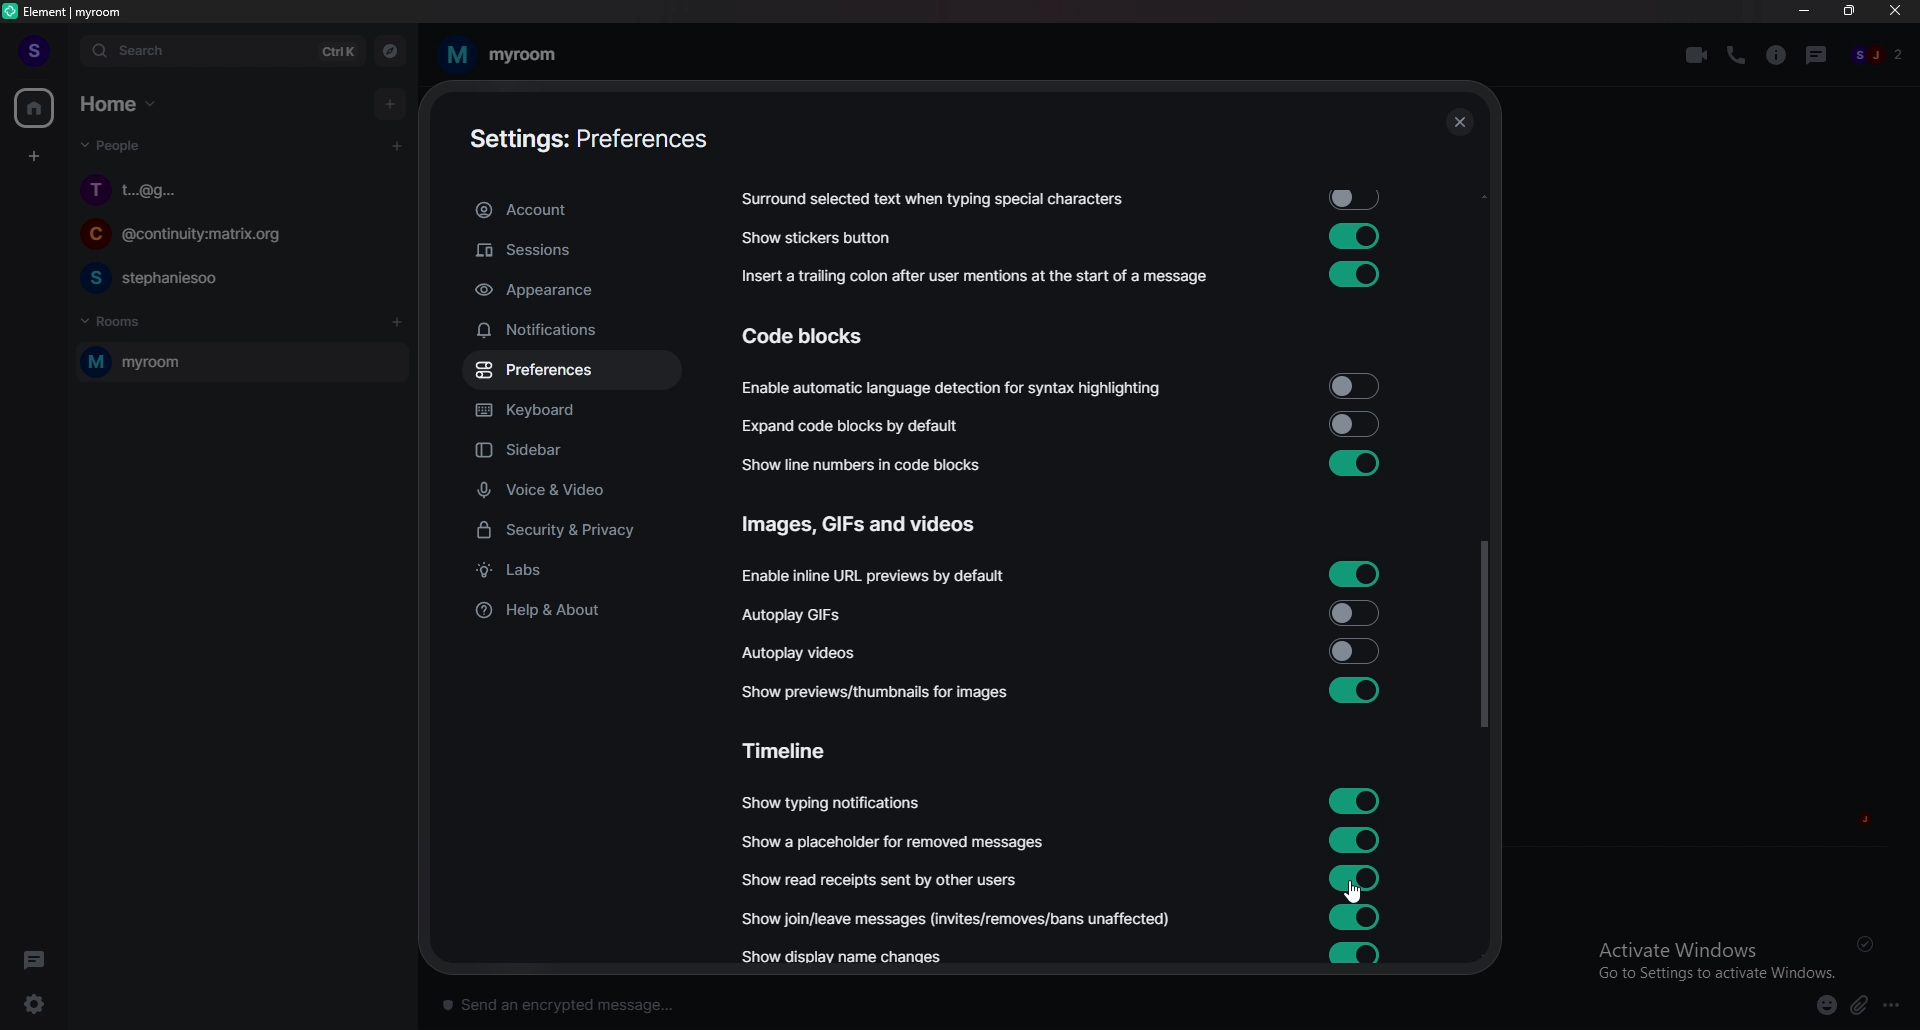 This screenshot has width=1920, height=1030. Describe the element at coordinates (1354, 691) in the screenshot. I see `toggle` at that location.